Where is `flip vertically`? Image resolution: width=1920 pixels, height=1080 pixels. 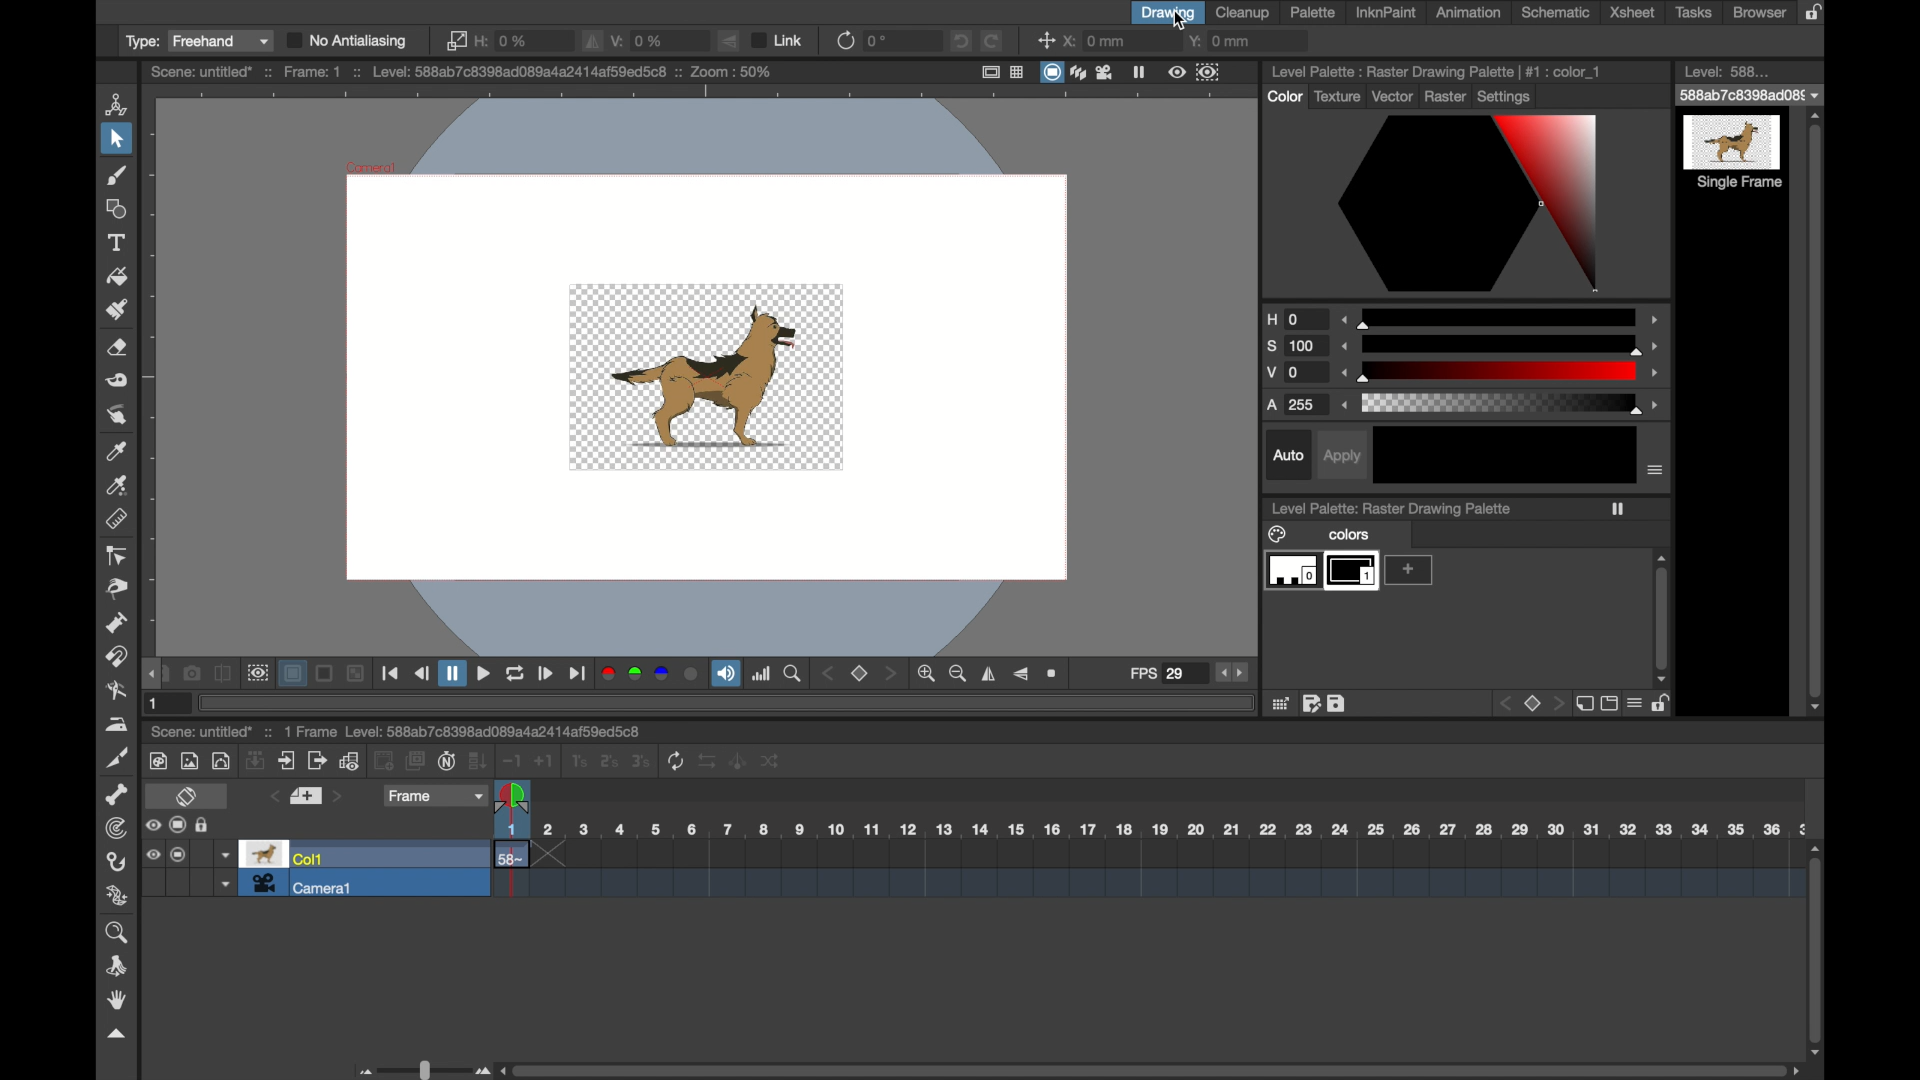 flip vertically is located at coordinates (1020, 674).